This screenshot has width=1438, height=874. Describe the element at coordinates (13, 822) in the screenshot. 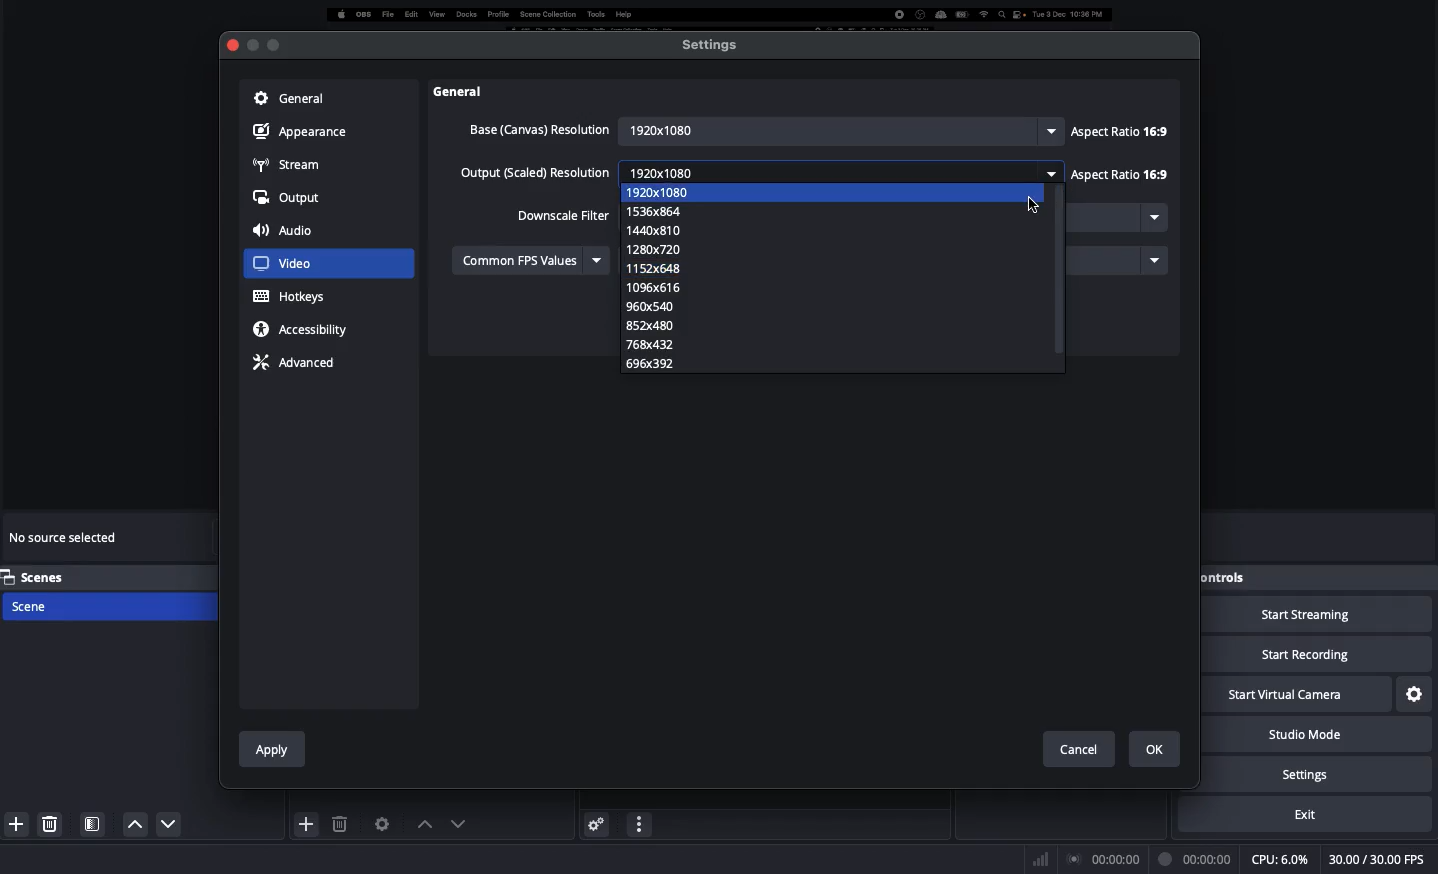

I see `Add` at that location.